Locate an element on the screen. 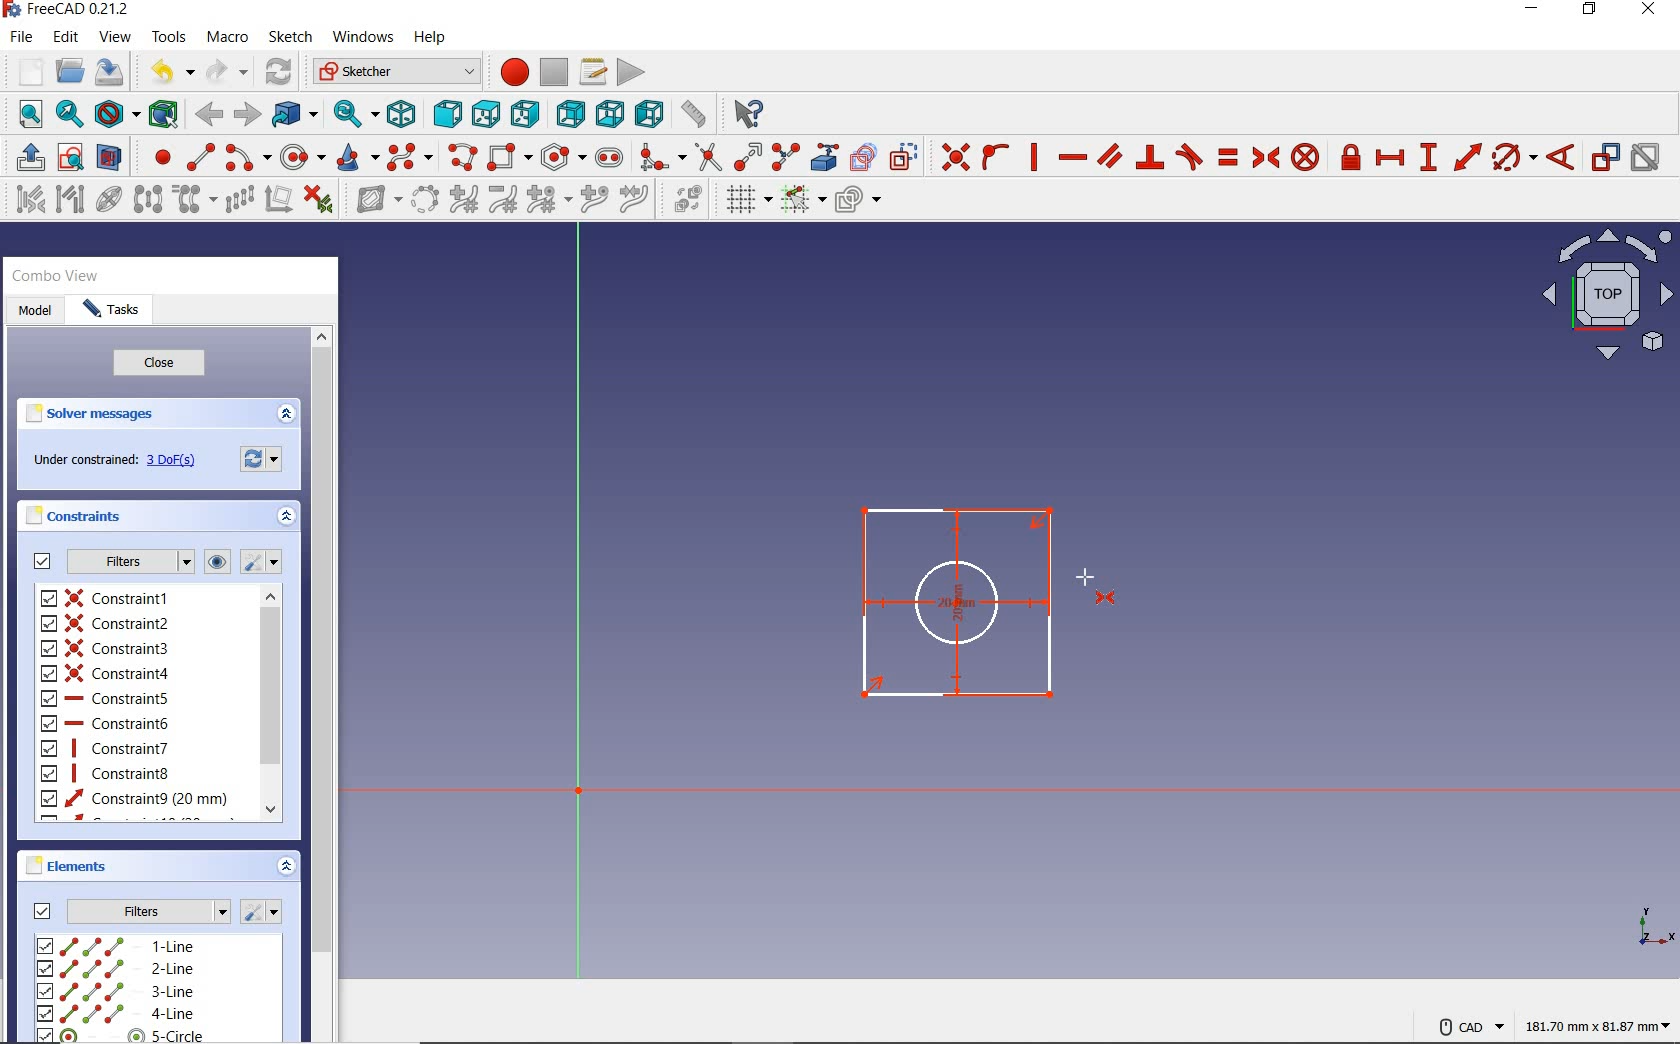 This screenshot has width=1680, height=1044. filters is located at coordinates (126, 562).